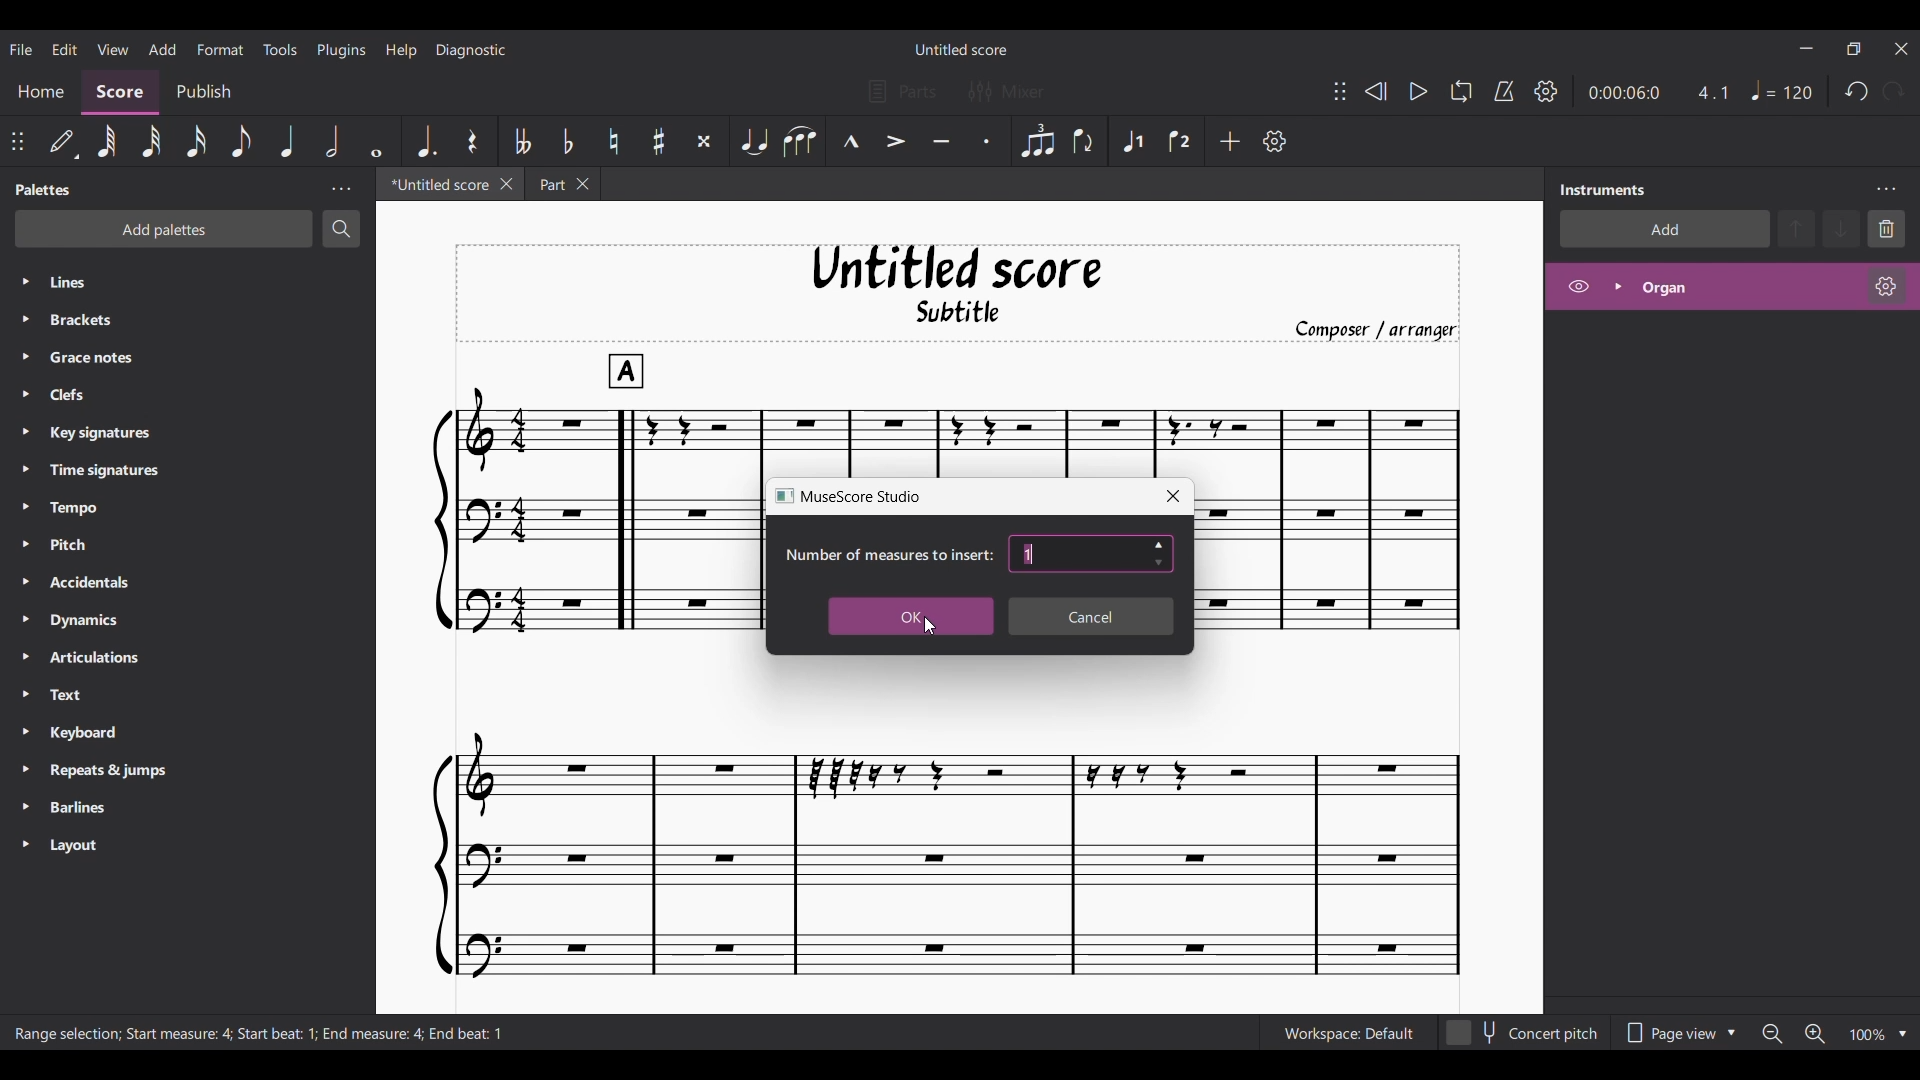 The width and height of the screenshot is (1920, 1080). I want to click on Tuplet, so click(1038, 142).